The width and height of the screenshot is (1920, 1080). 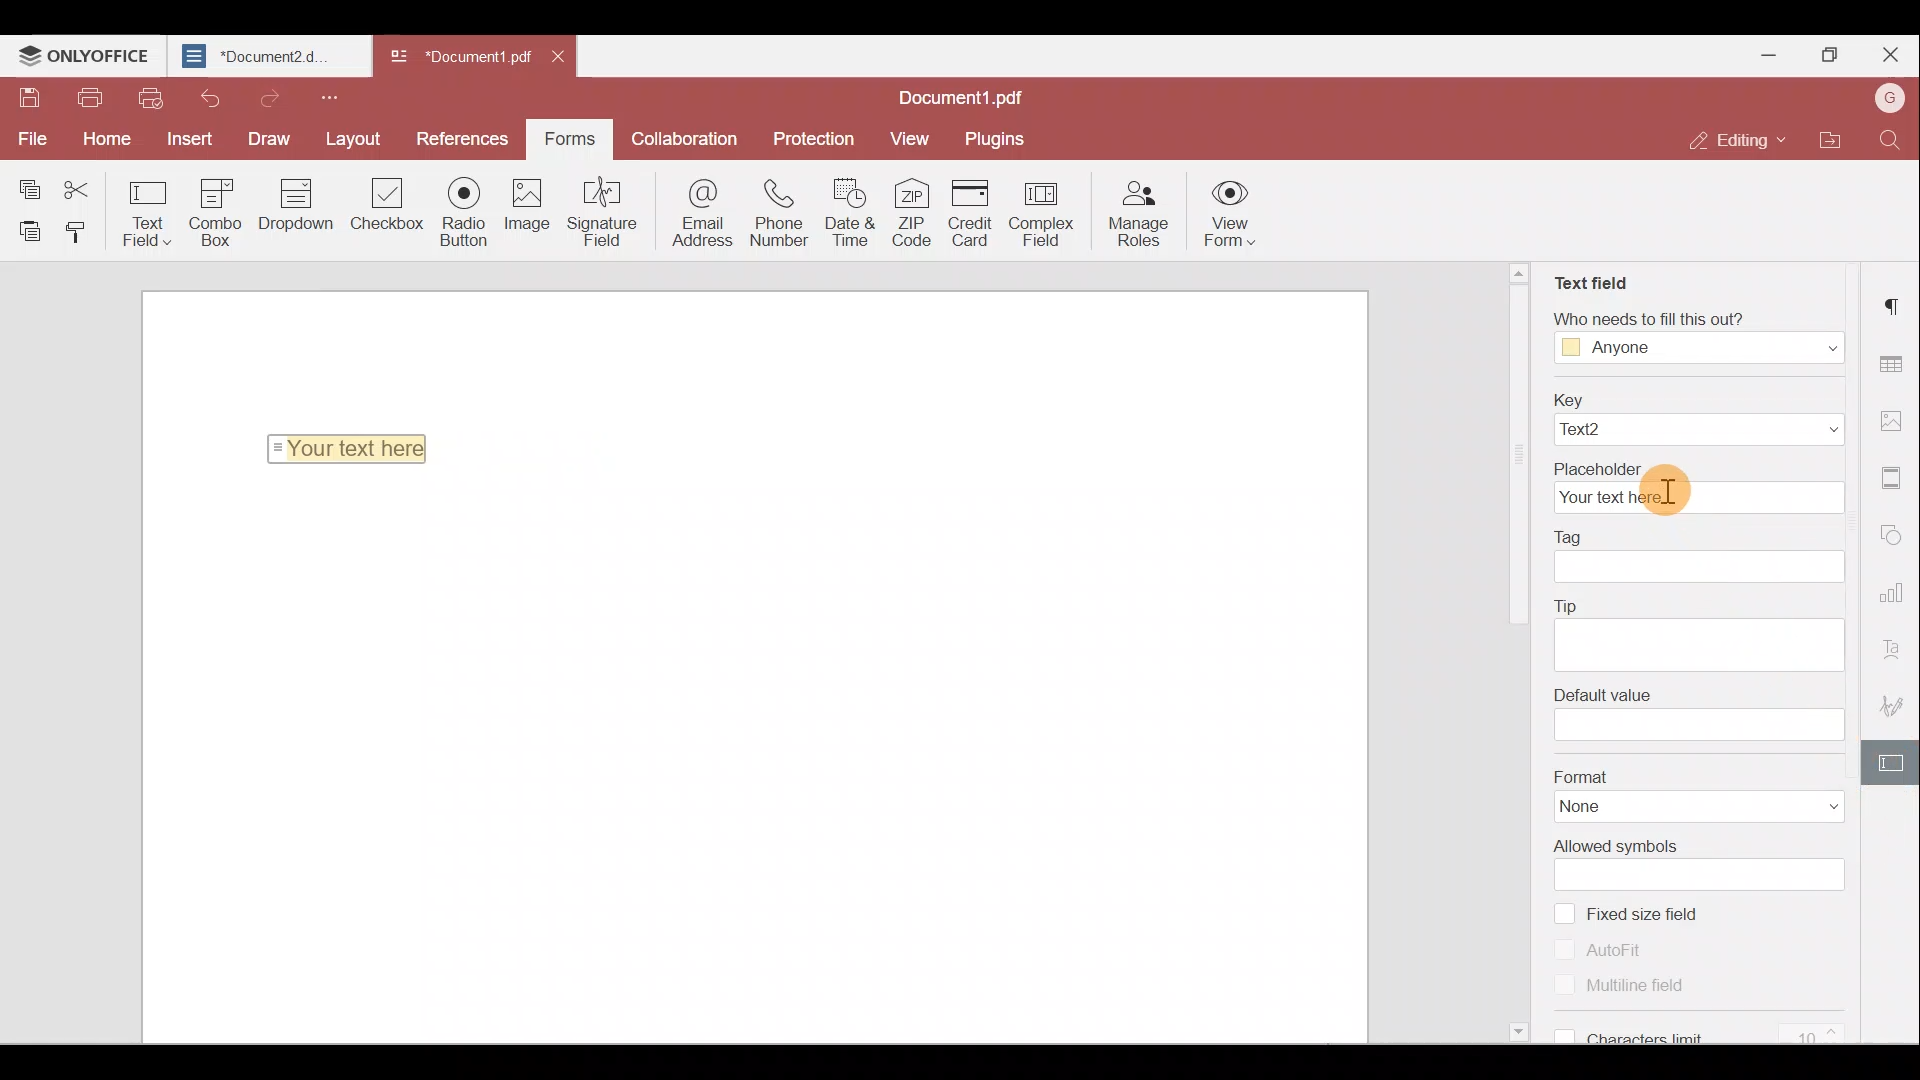 I want to click on Form, so click(x=568, y=136).